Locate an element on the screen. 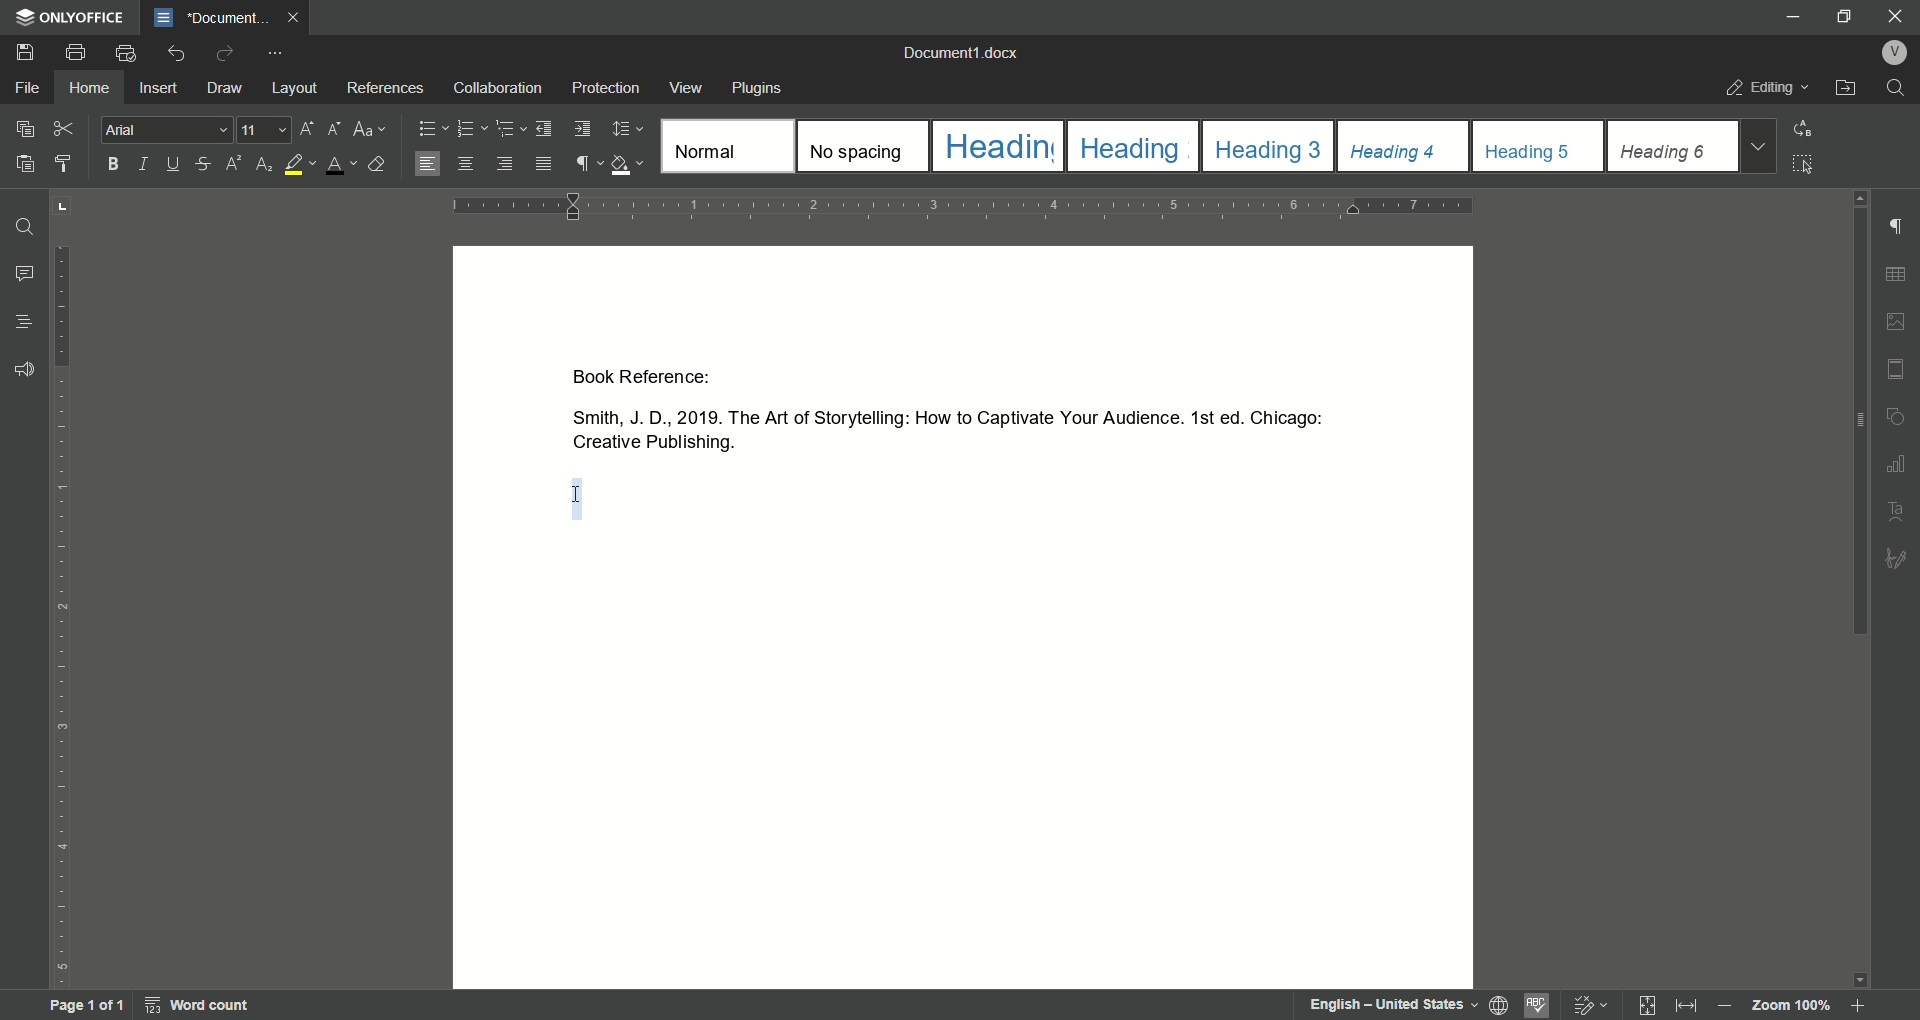 Image resolution: width=1920 pixels, height=1020 pixels. select all is located at coordinates (1805, 165).